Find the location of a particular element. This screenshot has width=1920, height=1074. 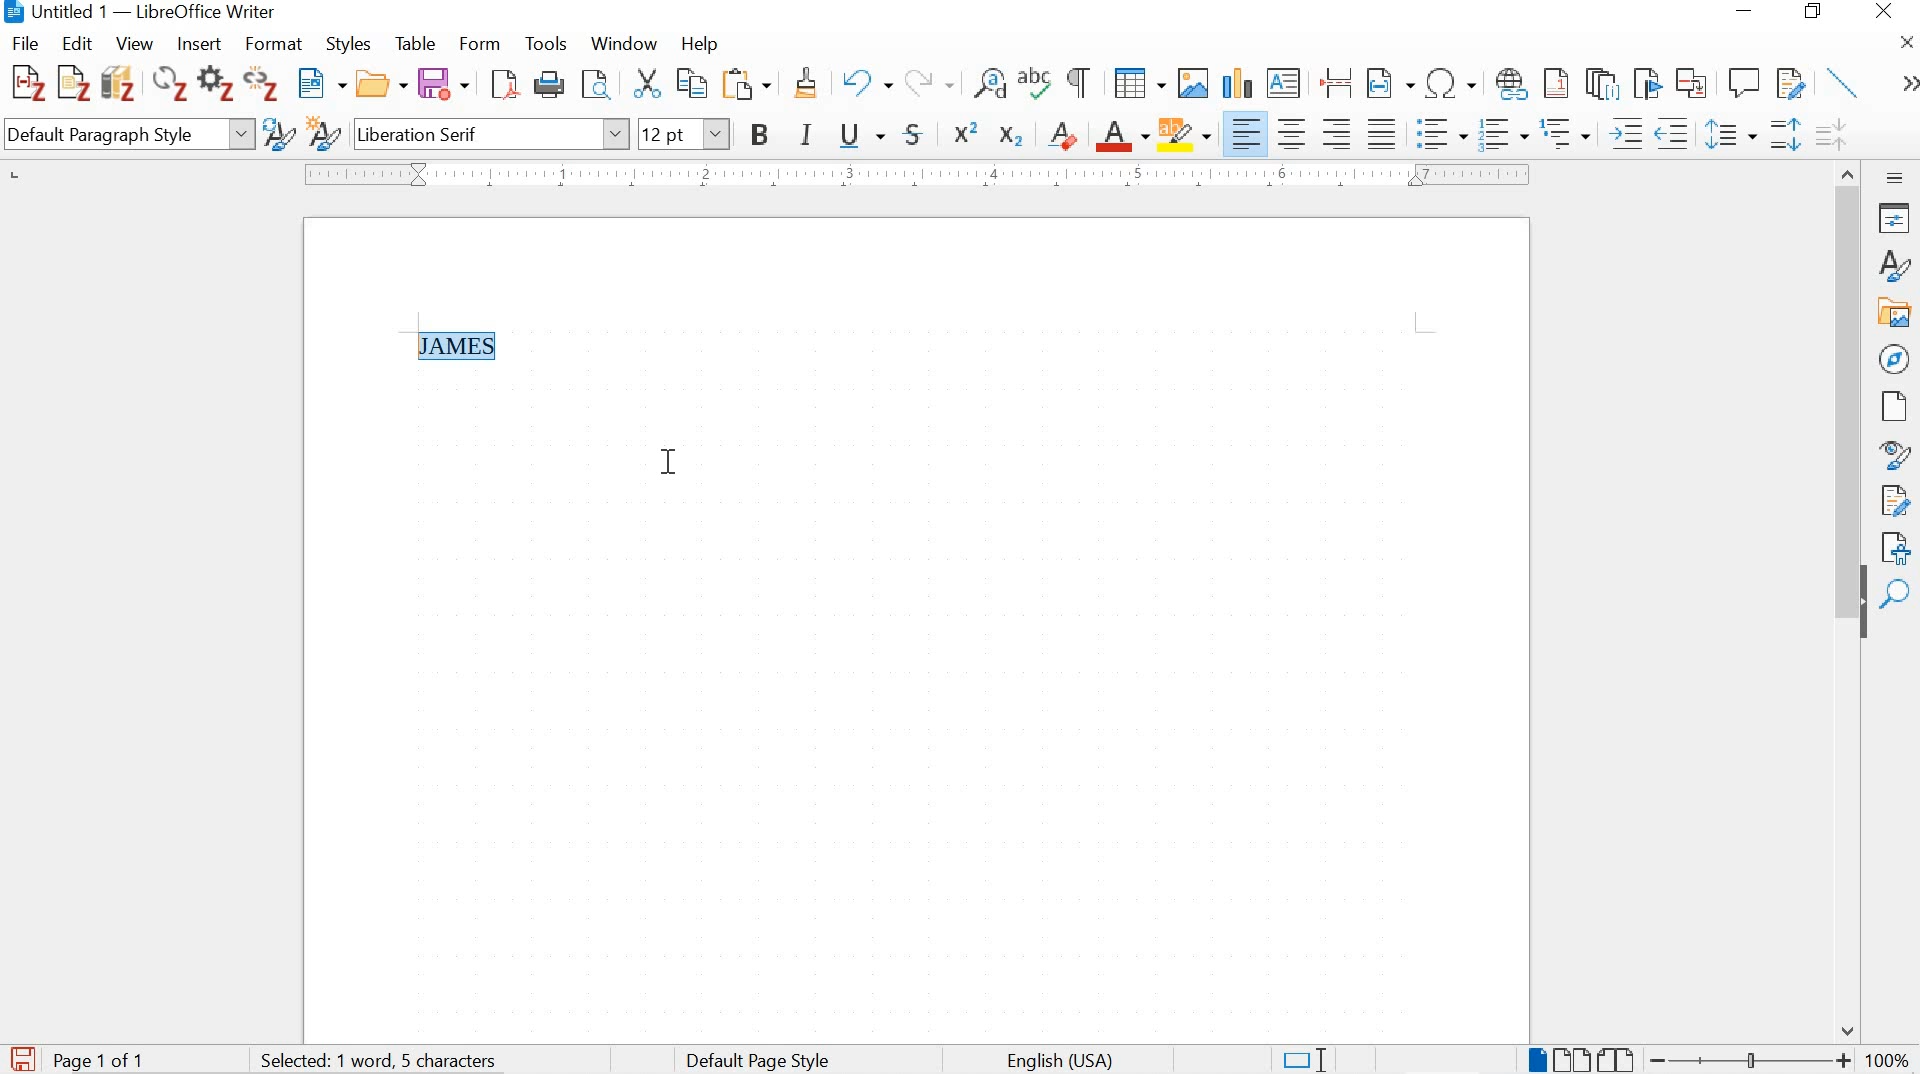

add/edit bibliography is located at coordinates (118, 82).